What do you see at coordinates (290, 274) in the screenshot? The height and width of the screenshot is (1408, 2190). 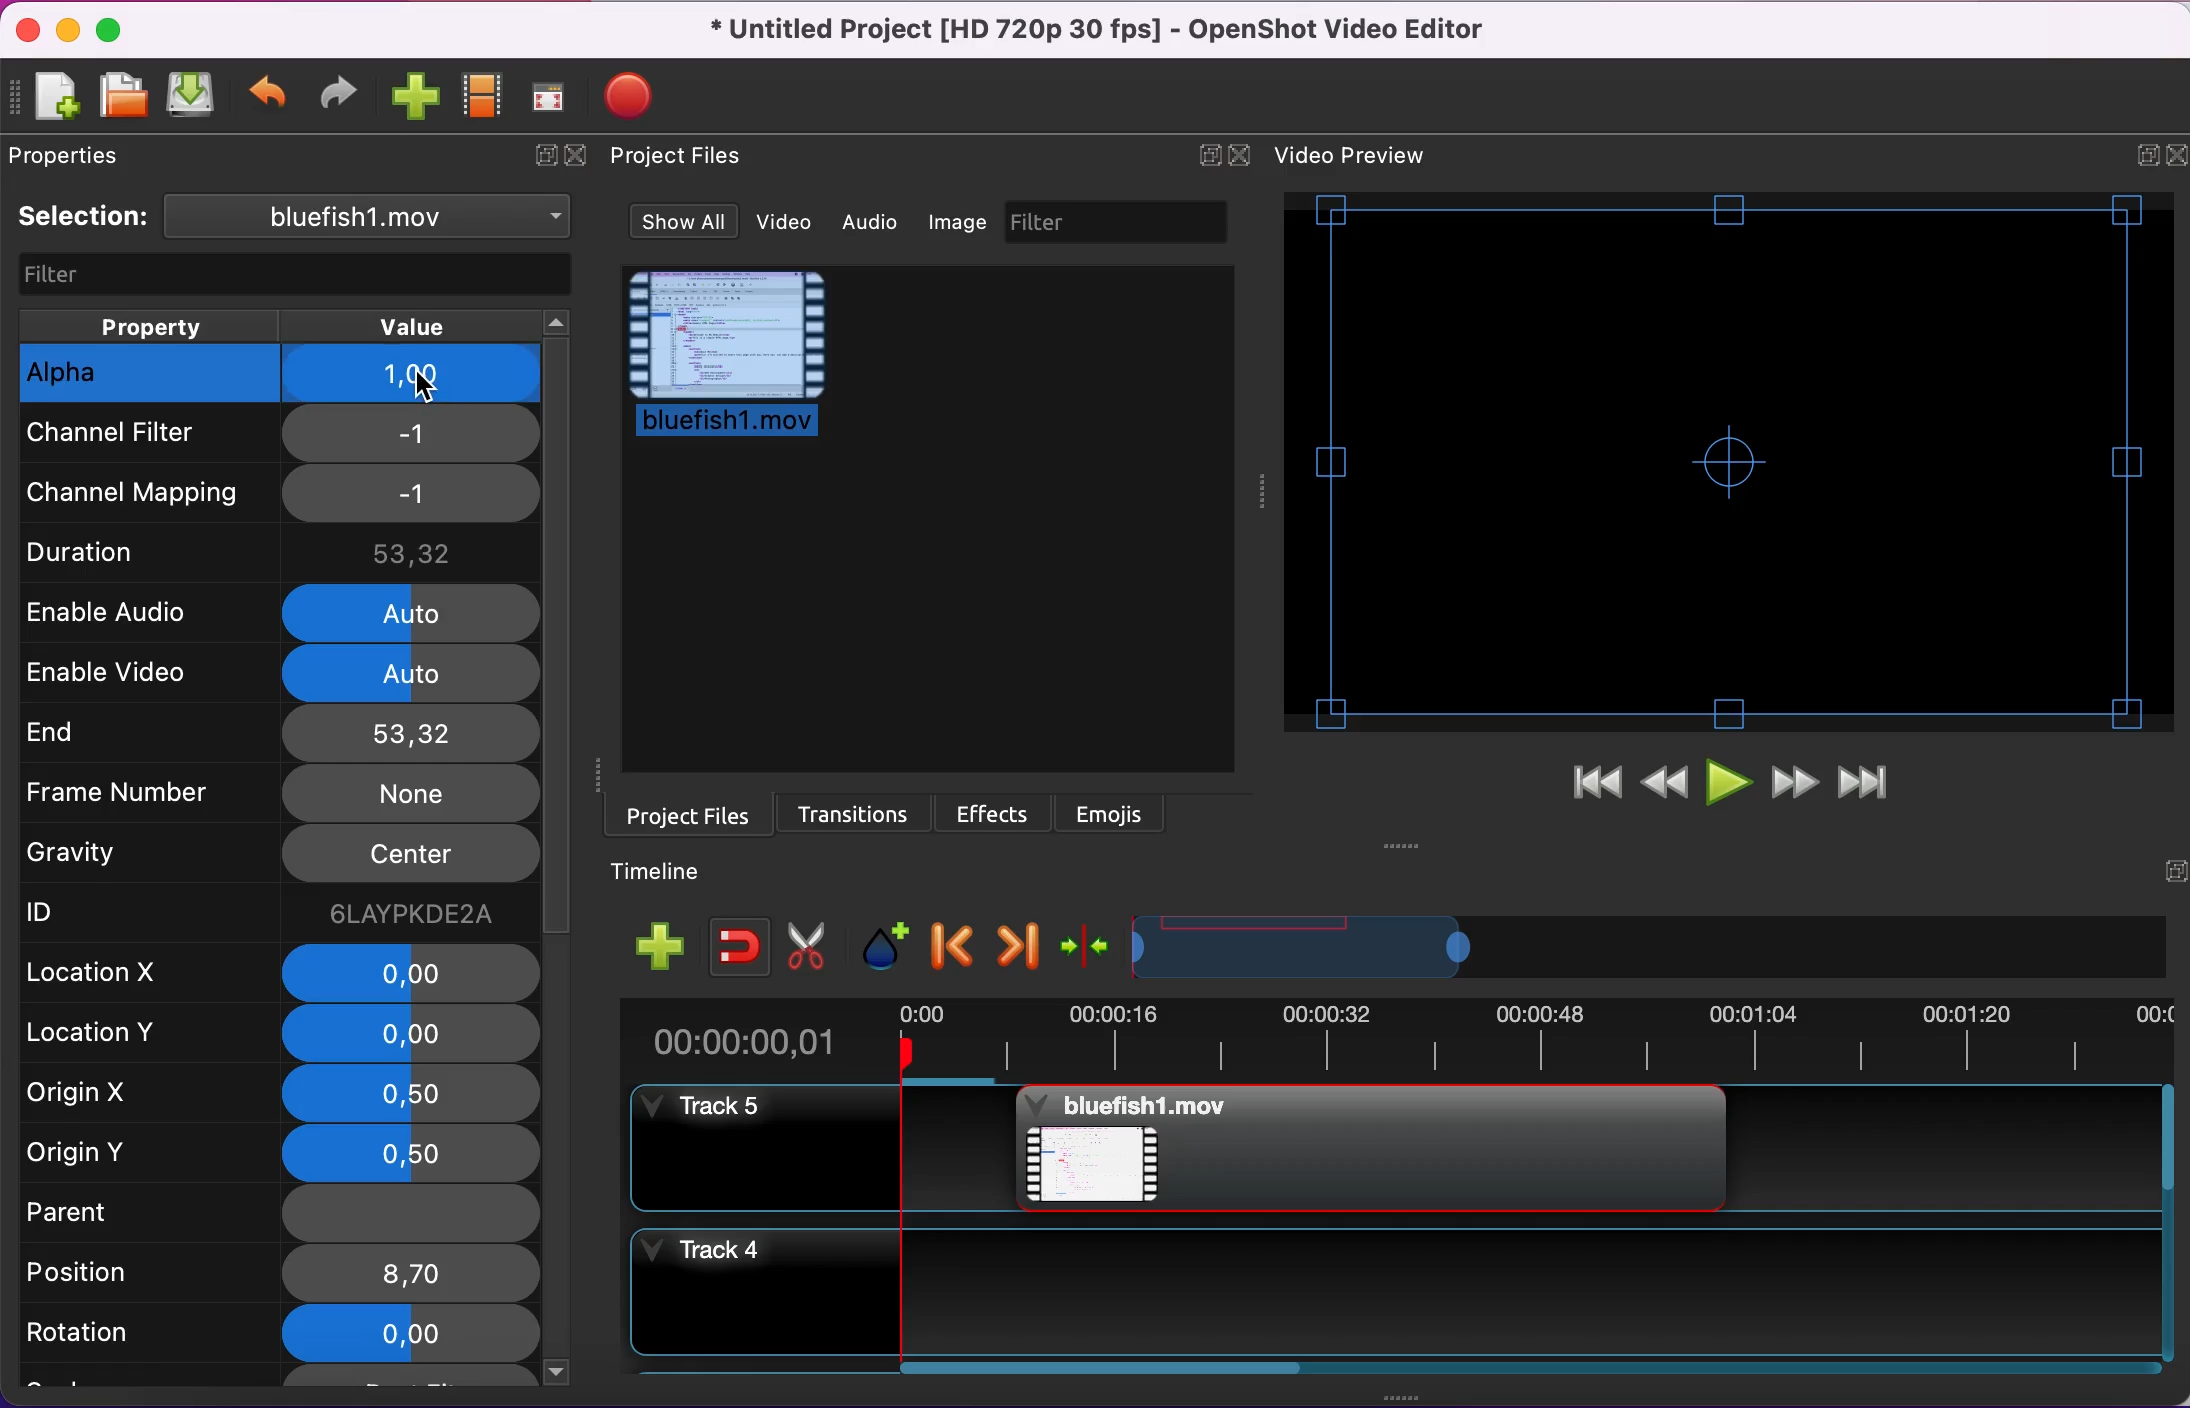 I see `filter` at bounding box center [290, 274].